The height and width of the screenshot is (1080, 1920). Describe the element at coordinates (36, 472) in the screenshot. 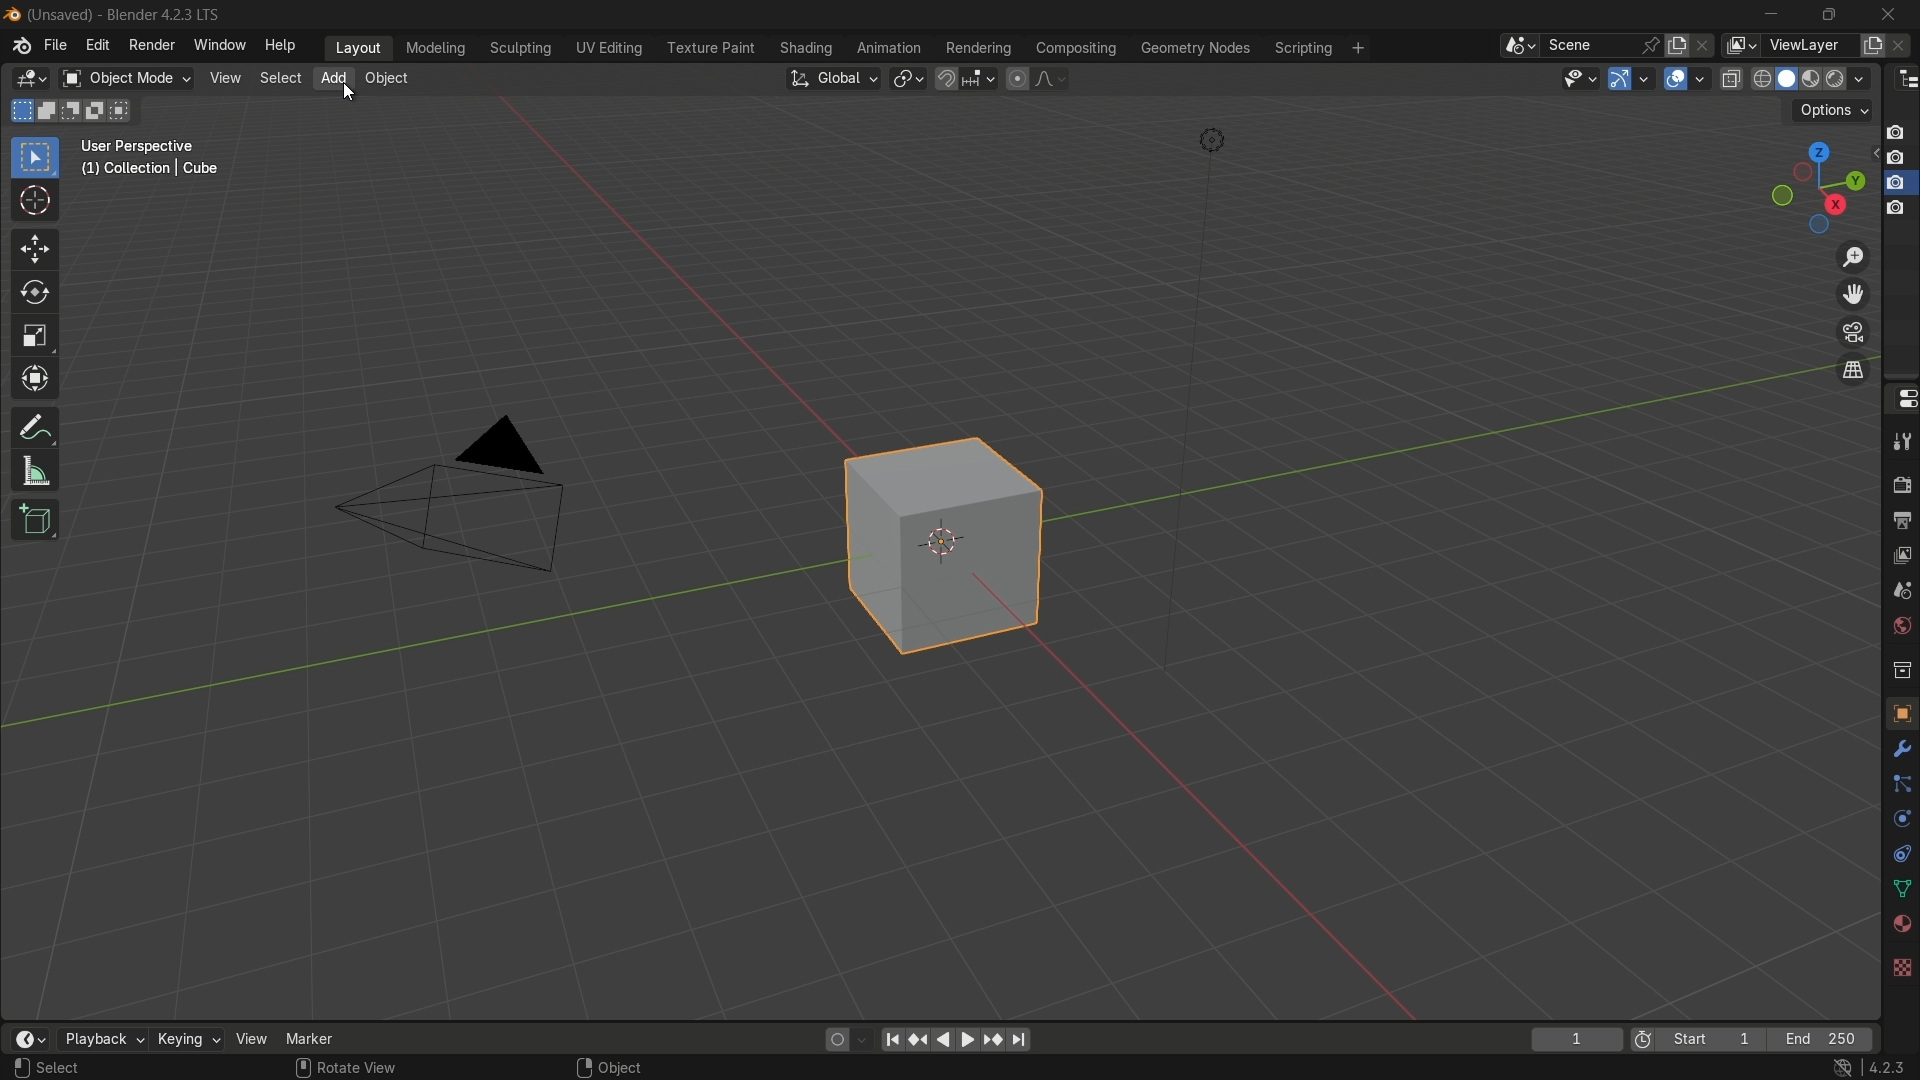

I see `measure` at that location.